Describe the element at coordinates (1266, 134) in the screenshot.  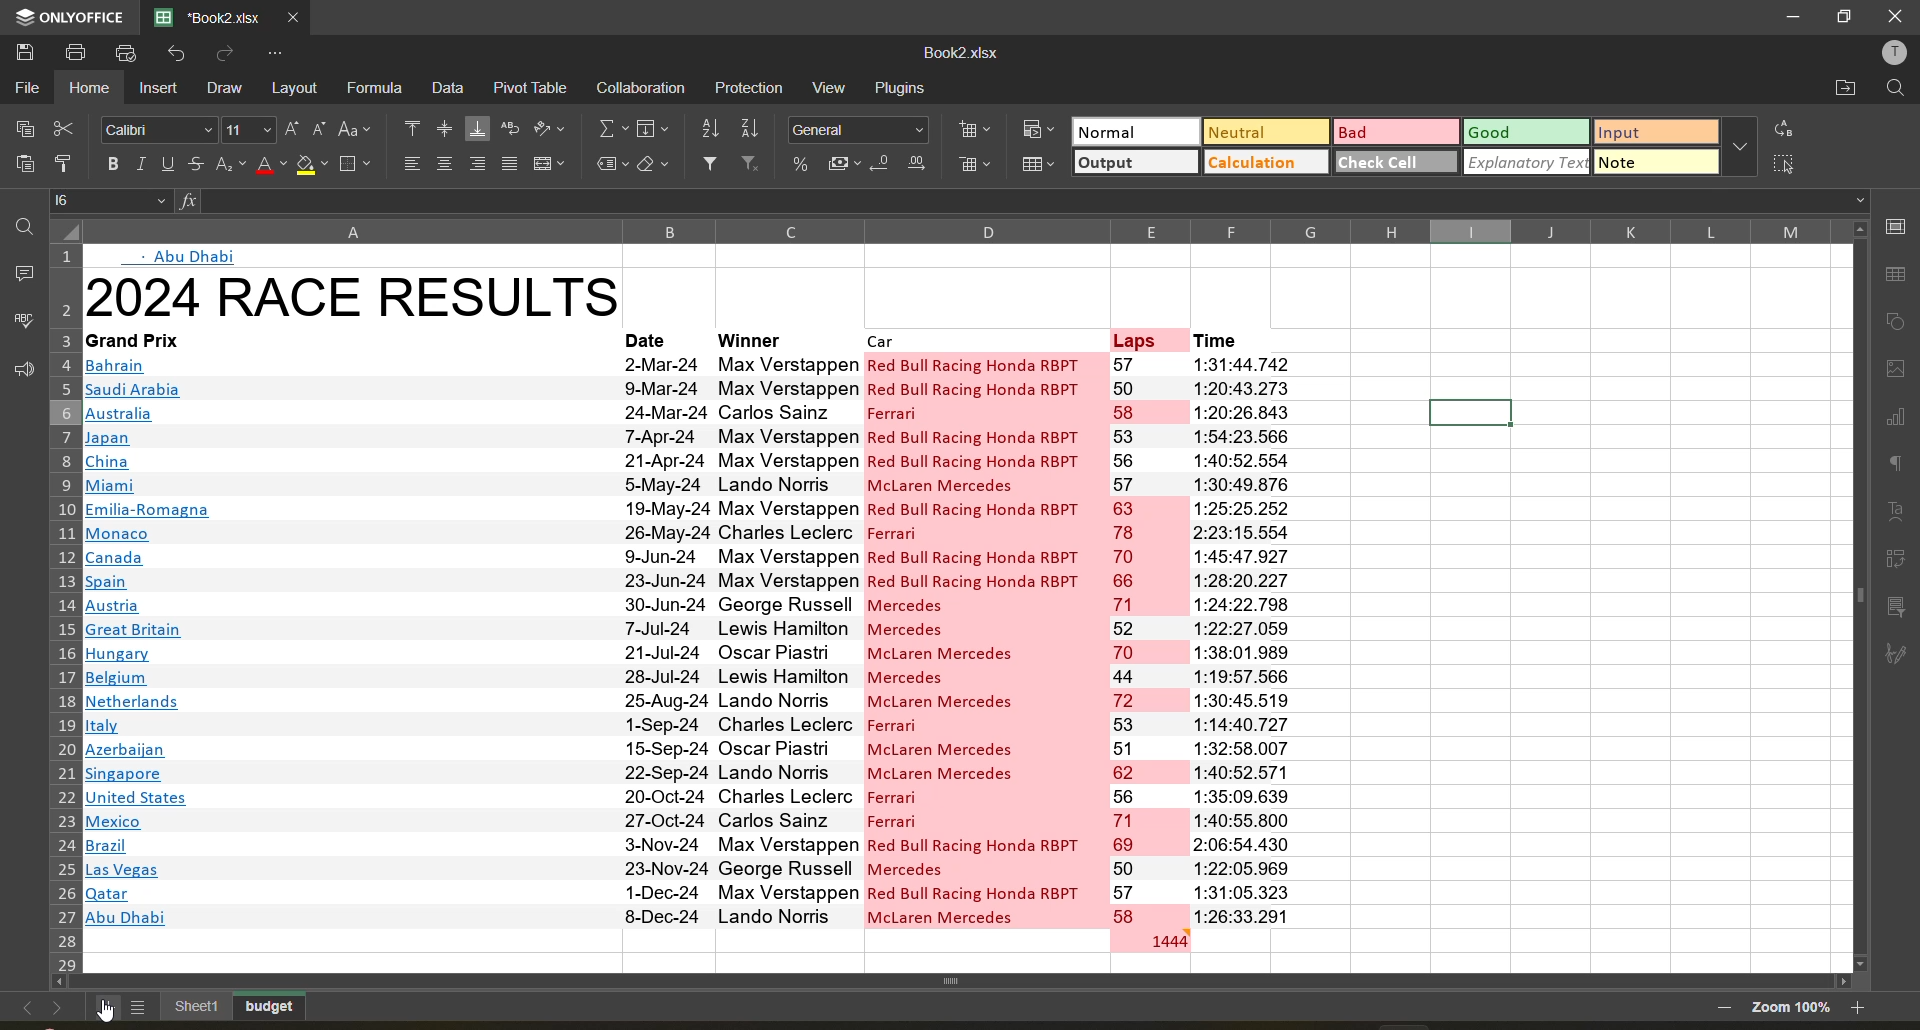
I see `neutral` at that location.